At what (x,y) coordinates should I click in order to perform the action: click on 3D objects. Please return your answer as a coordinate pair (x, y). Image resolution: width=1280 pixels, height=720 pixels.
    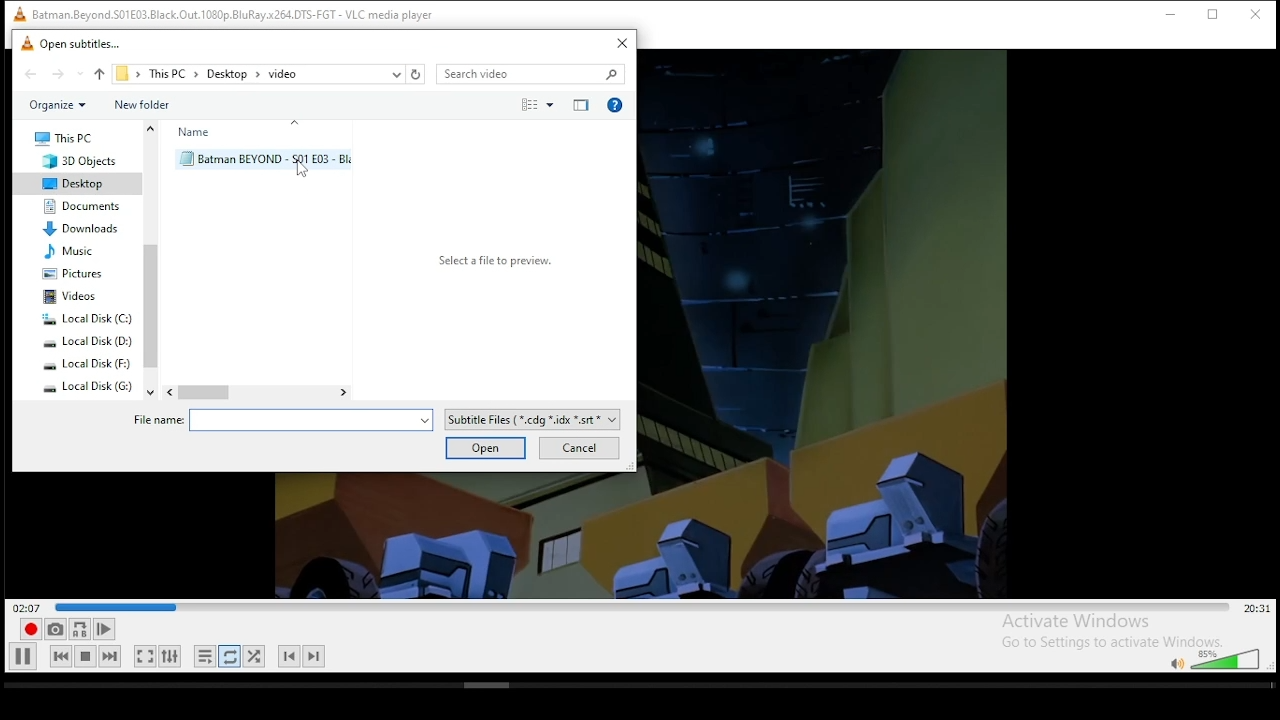
    Looking at the image, I should click on (80, 162).